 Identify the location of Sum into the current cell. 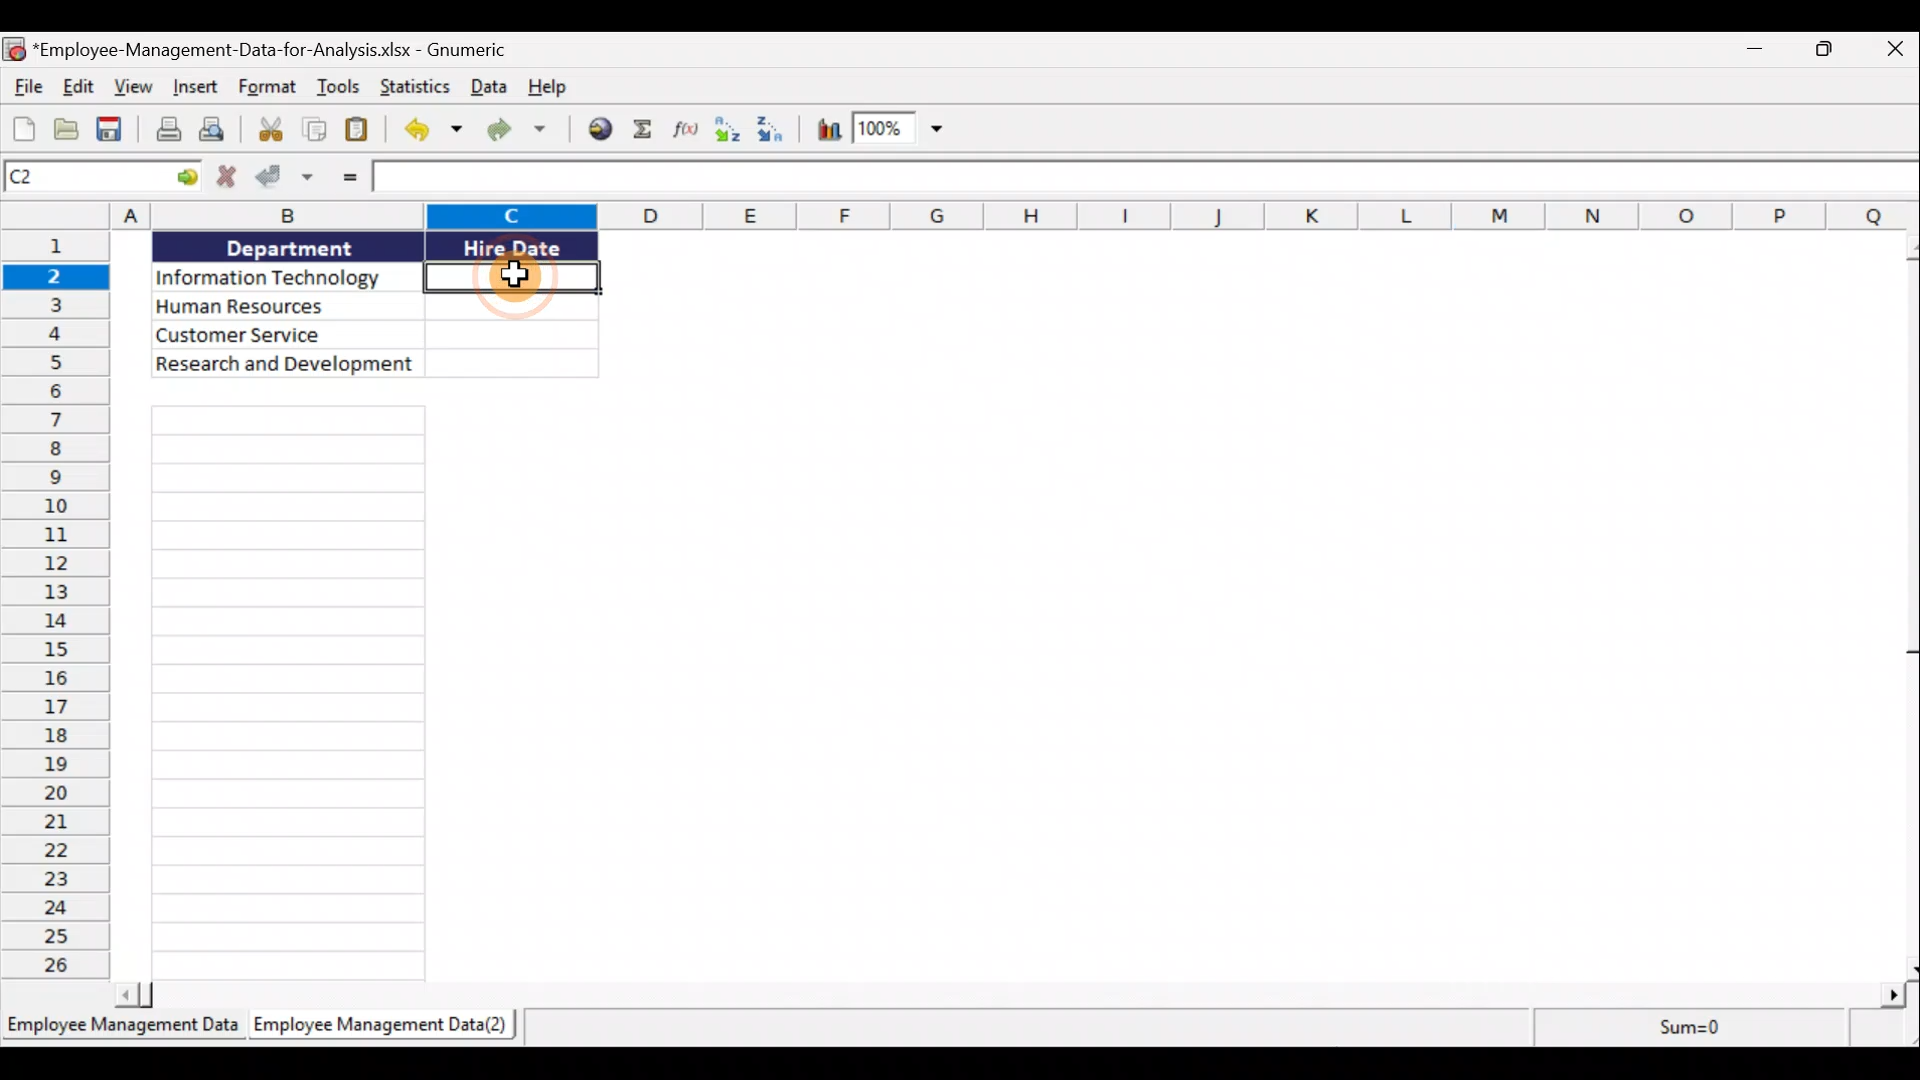
(649, 129).